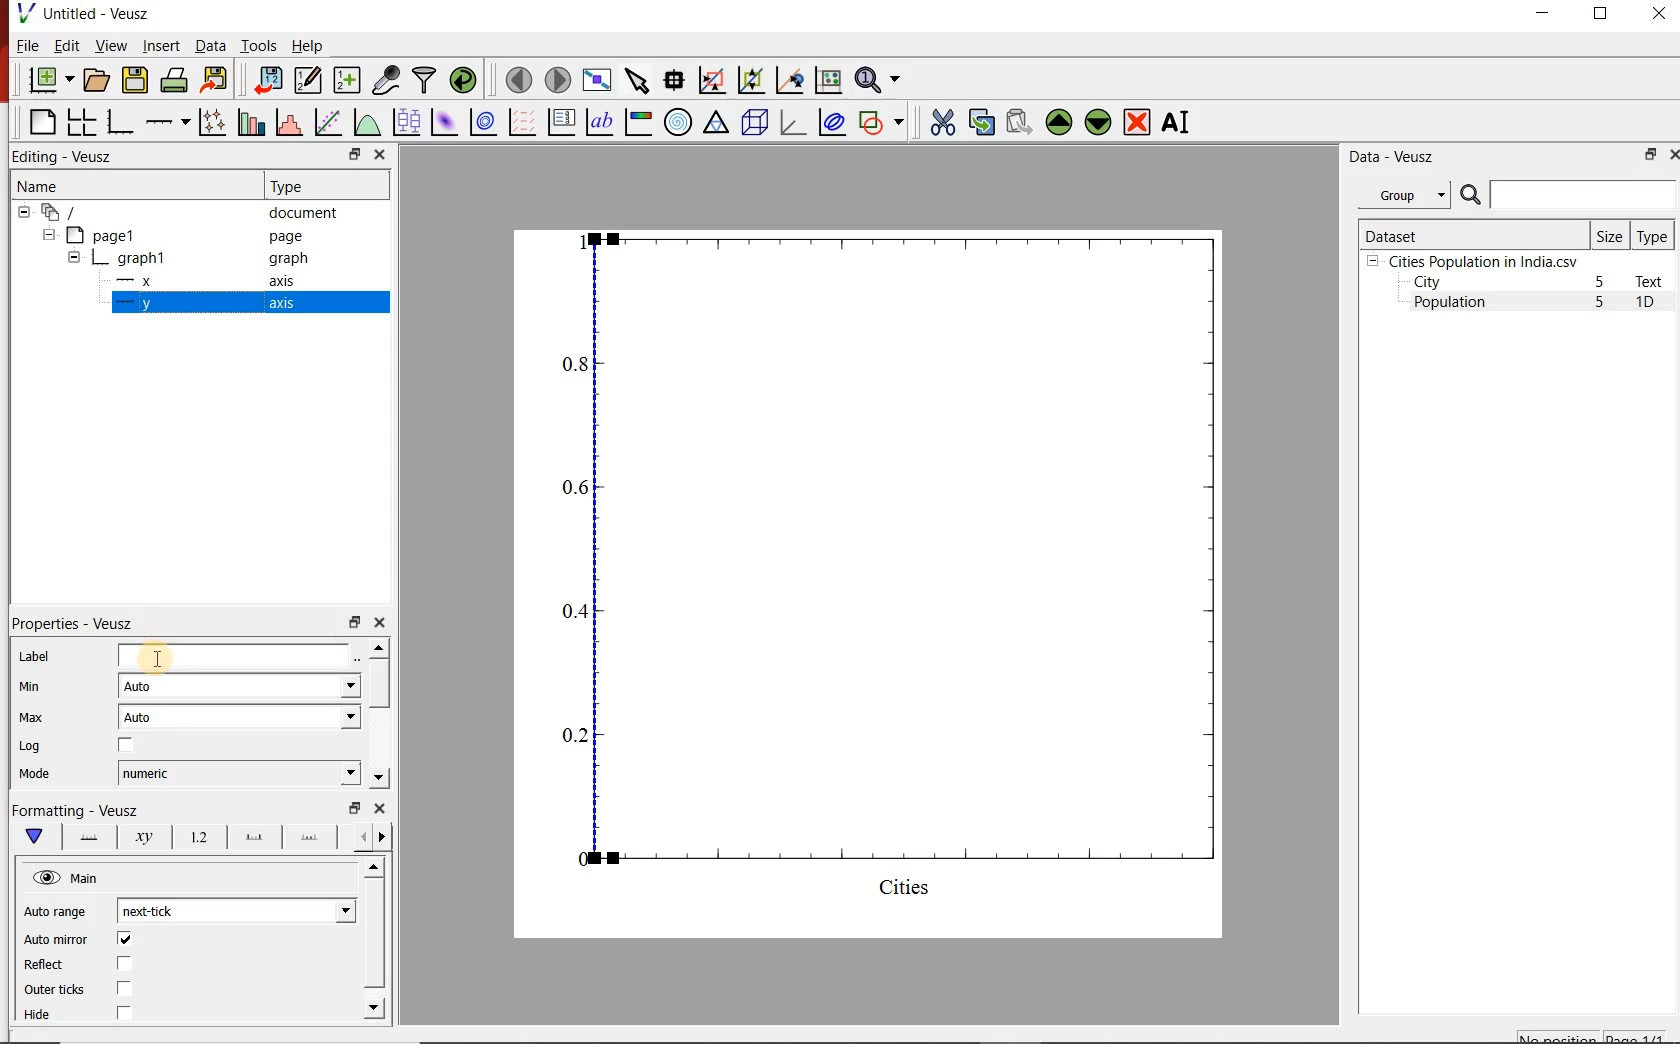 This screenshot has height=1044, width=1680. What do you see at coordinates (209, 122) in the screenshot?
I see `plot points with lines and errorbars` at bounding box center [209, 122].